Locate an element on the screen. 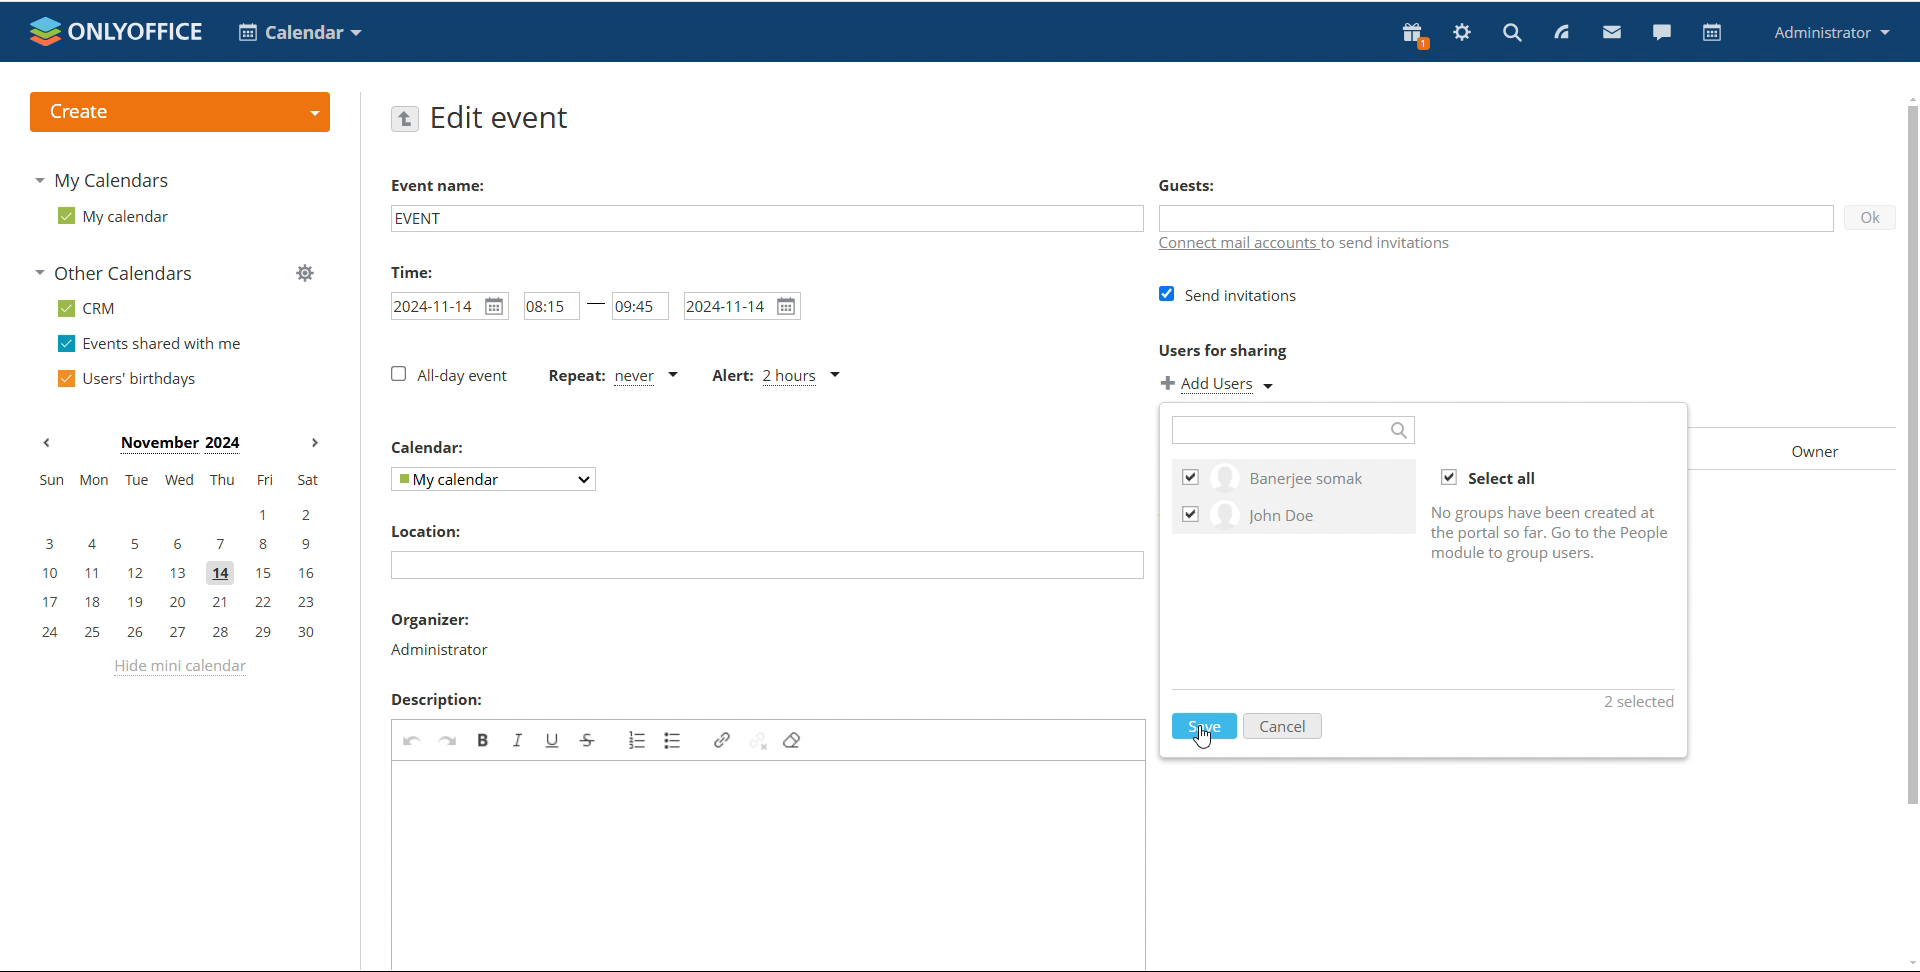 The width and height of the screenshot is (1920, 972). all day event checkbox is located at coordinates (447, 375).